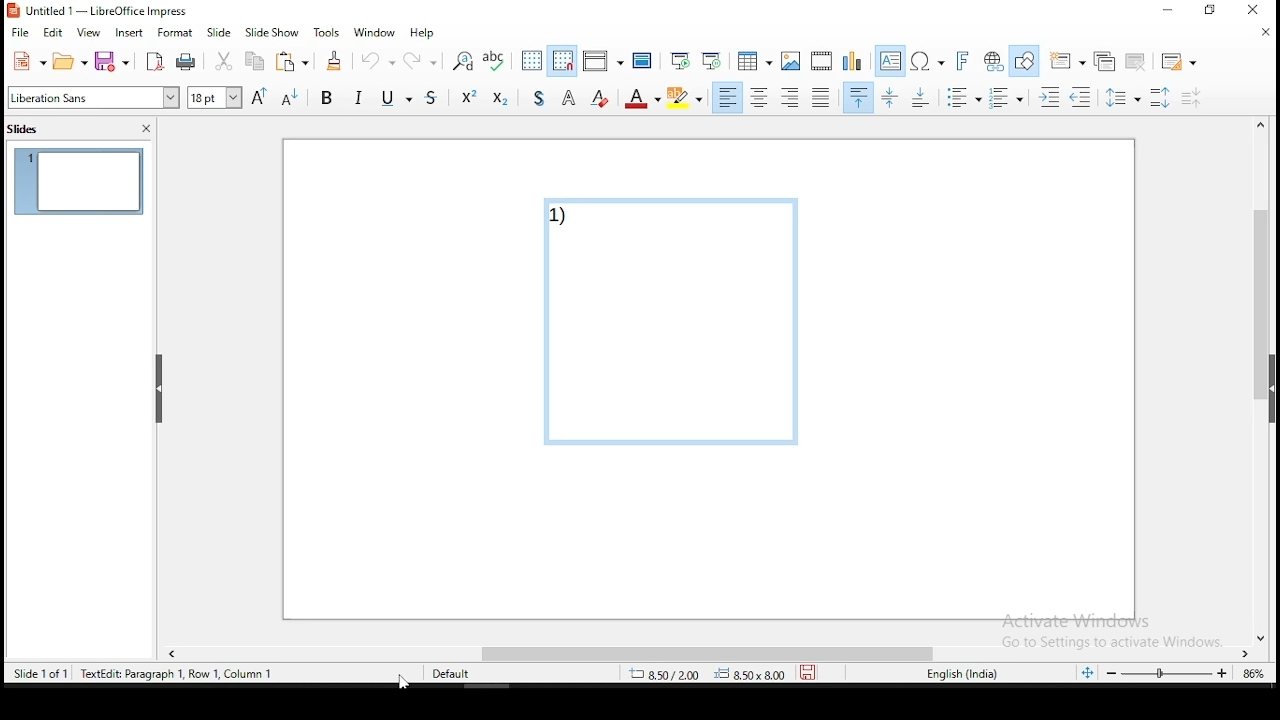 This screenshot has width=1280, height=720. I want to click on align top, so click(856, 99).